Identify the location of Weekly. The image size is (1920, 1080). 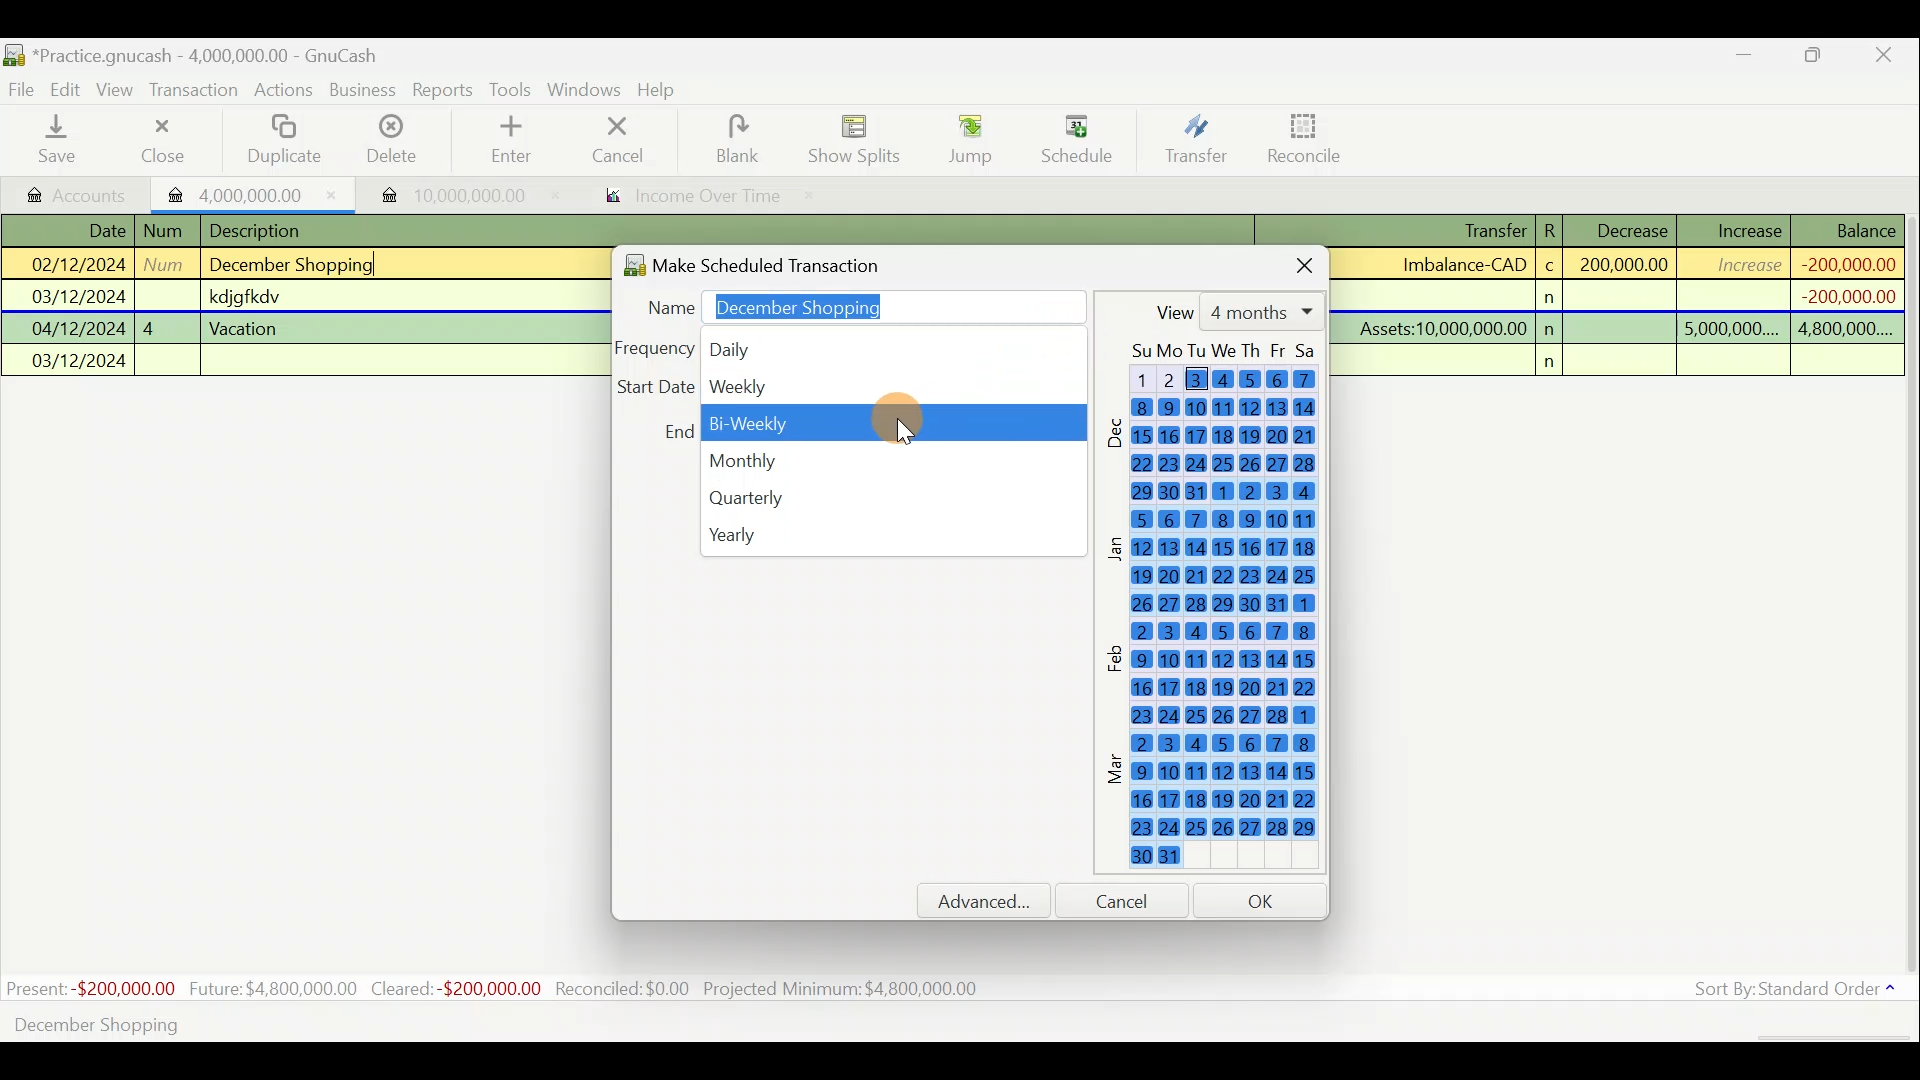
(880, 387).